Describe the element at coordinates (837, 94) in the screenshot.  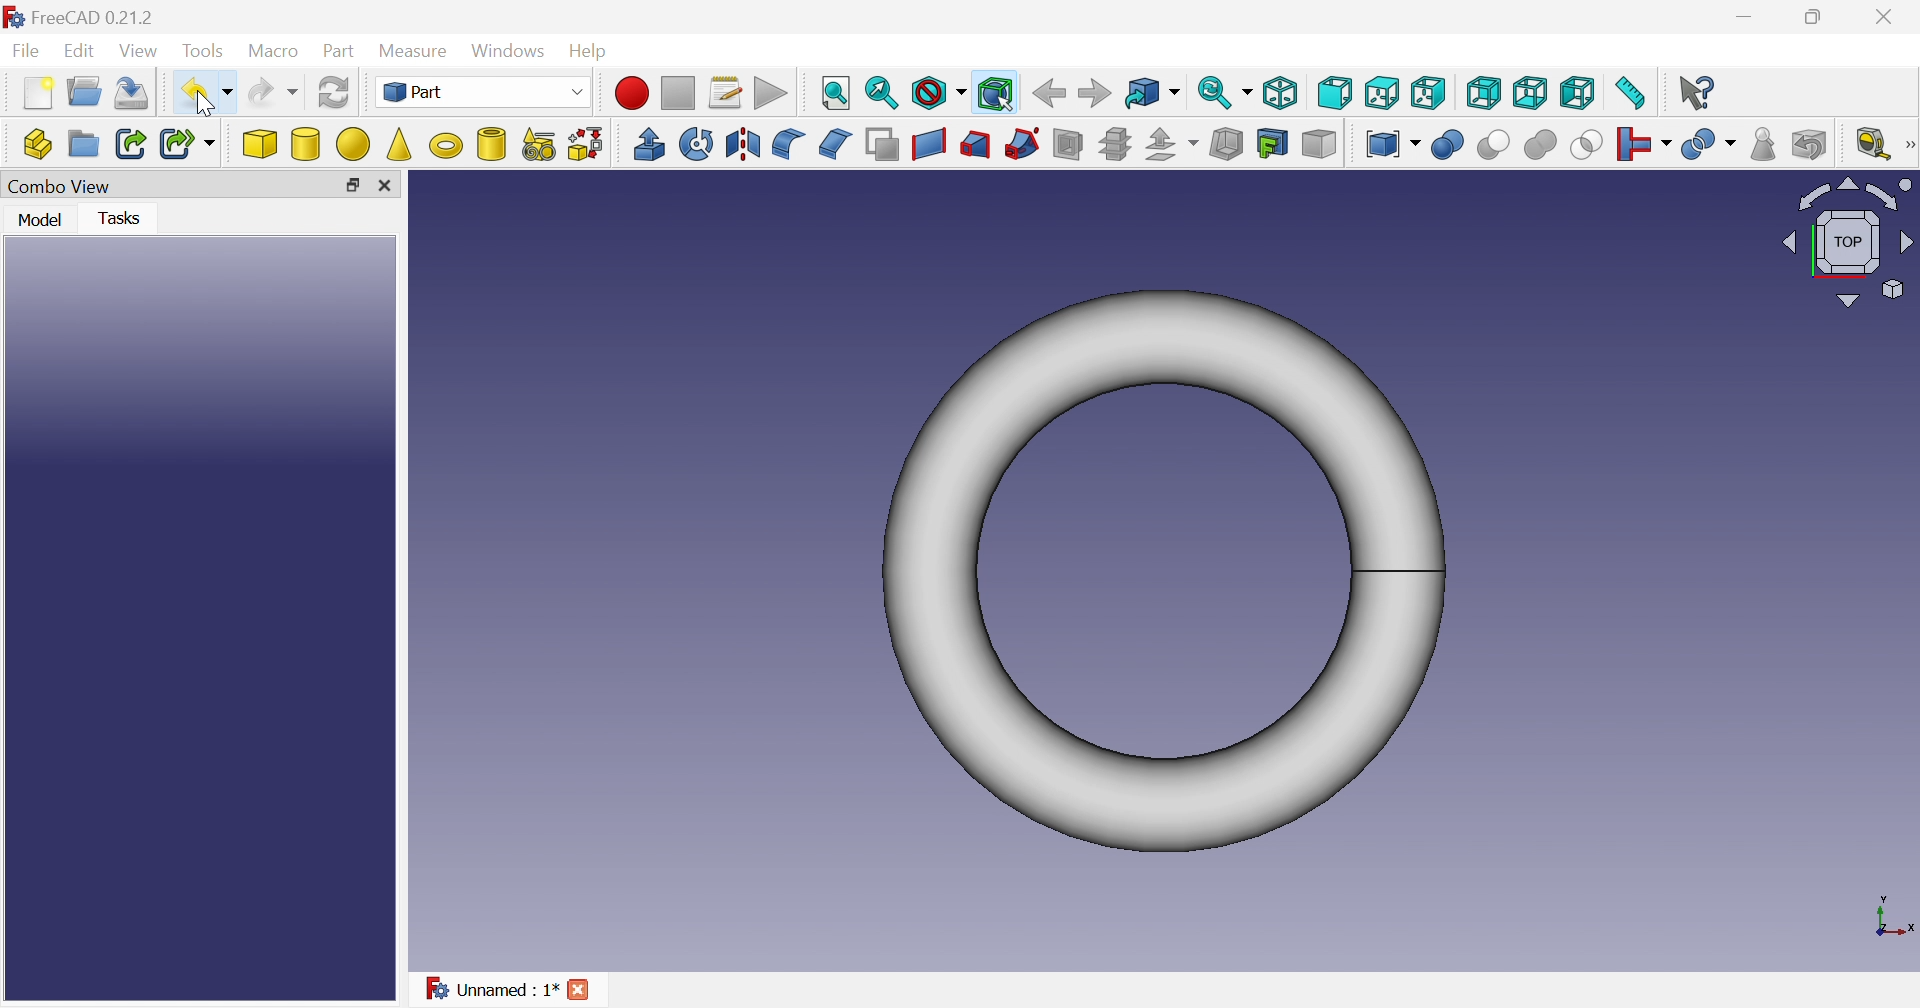
I see `Fit all` at that location.